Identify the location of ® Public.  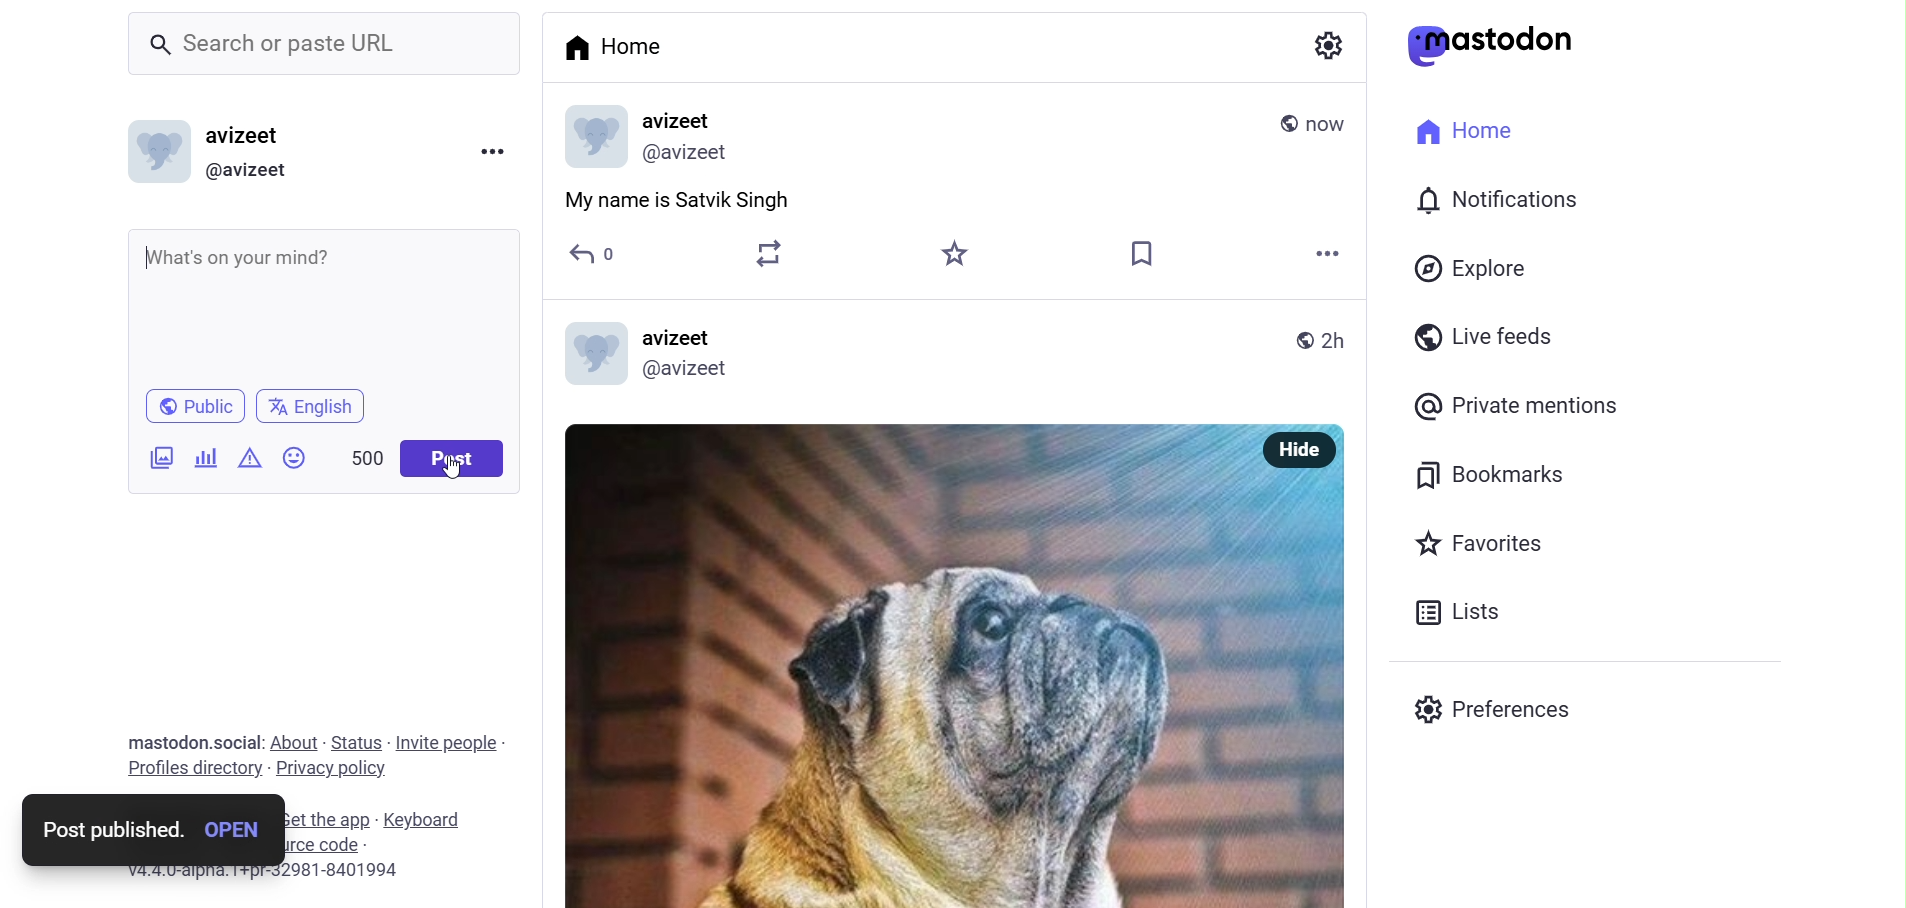
(198, 404).